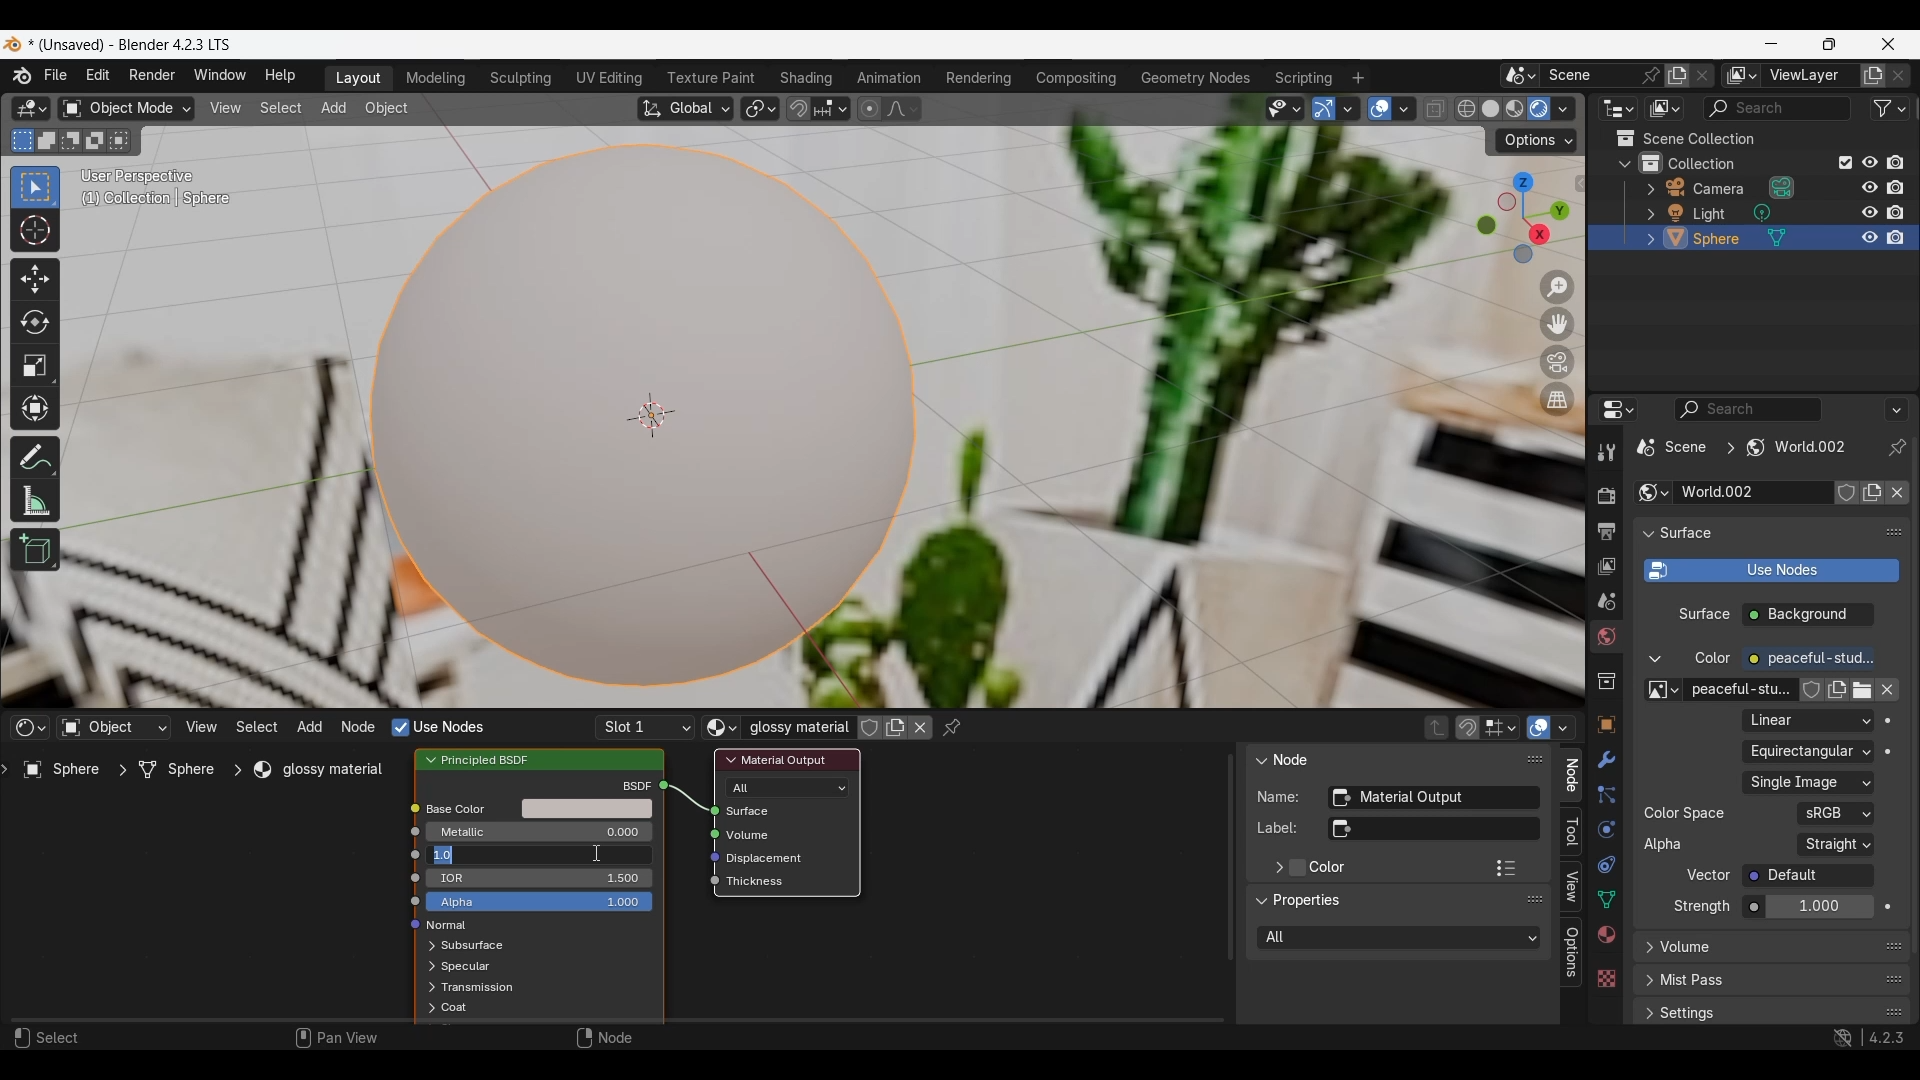 The height and width of the screenshot is (1080, 1920). What do you see at coordinates (309, 727) in the screenshot?
I see `Add menu` at bounding box center [309, 727].